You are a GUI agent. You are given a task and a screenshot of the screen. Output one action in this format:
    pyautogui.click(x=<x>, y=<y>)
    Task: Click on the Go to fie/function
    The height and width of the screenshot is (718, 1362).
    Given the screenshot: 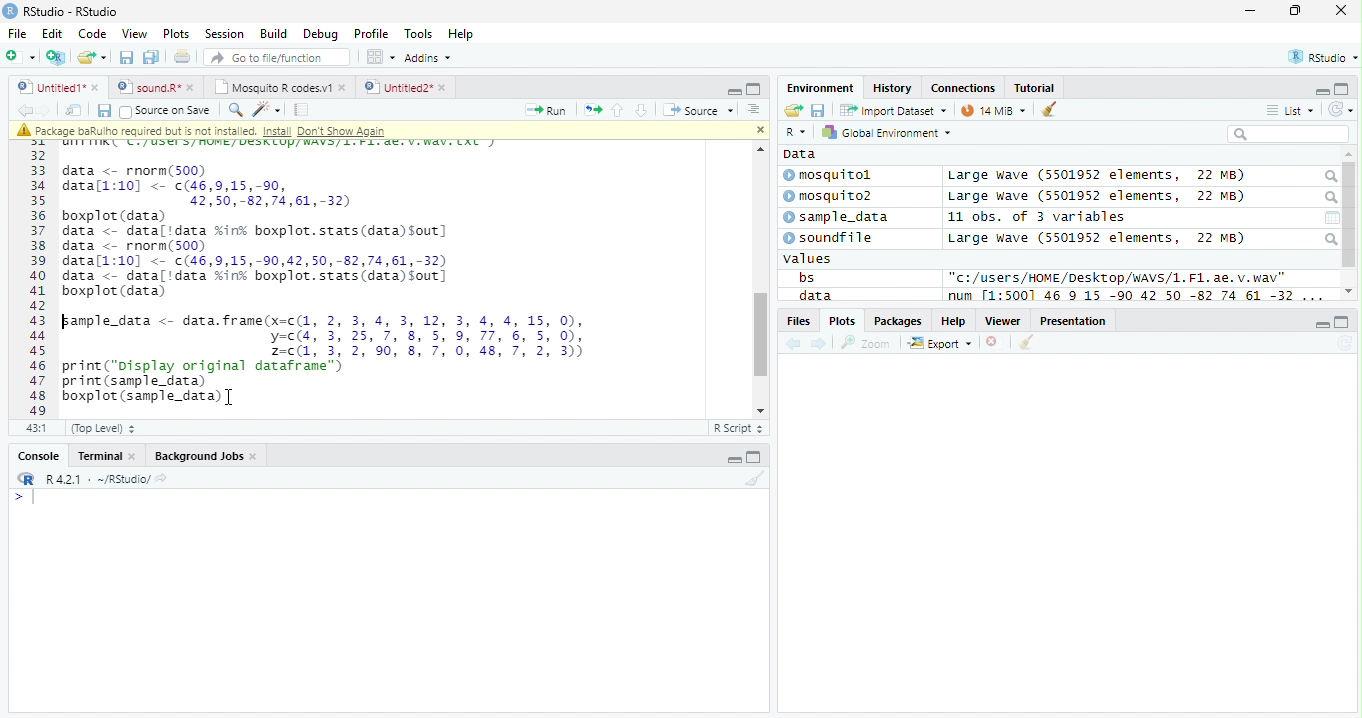 What is the action you would take?
    pyautogui.click(x=277, y=57)
    